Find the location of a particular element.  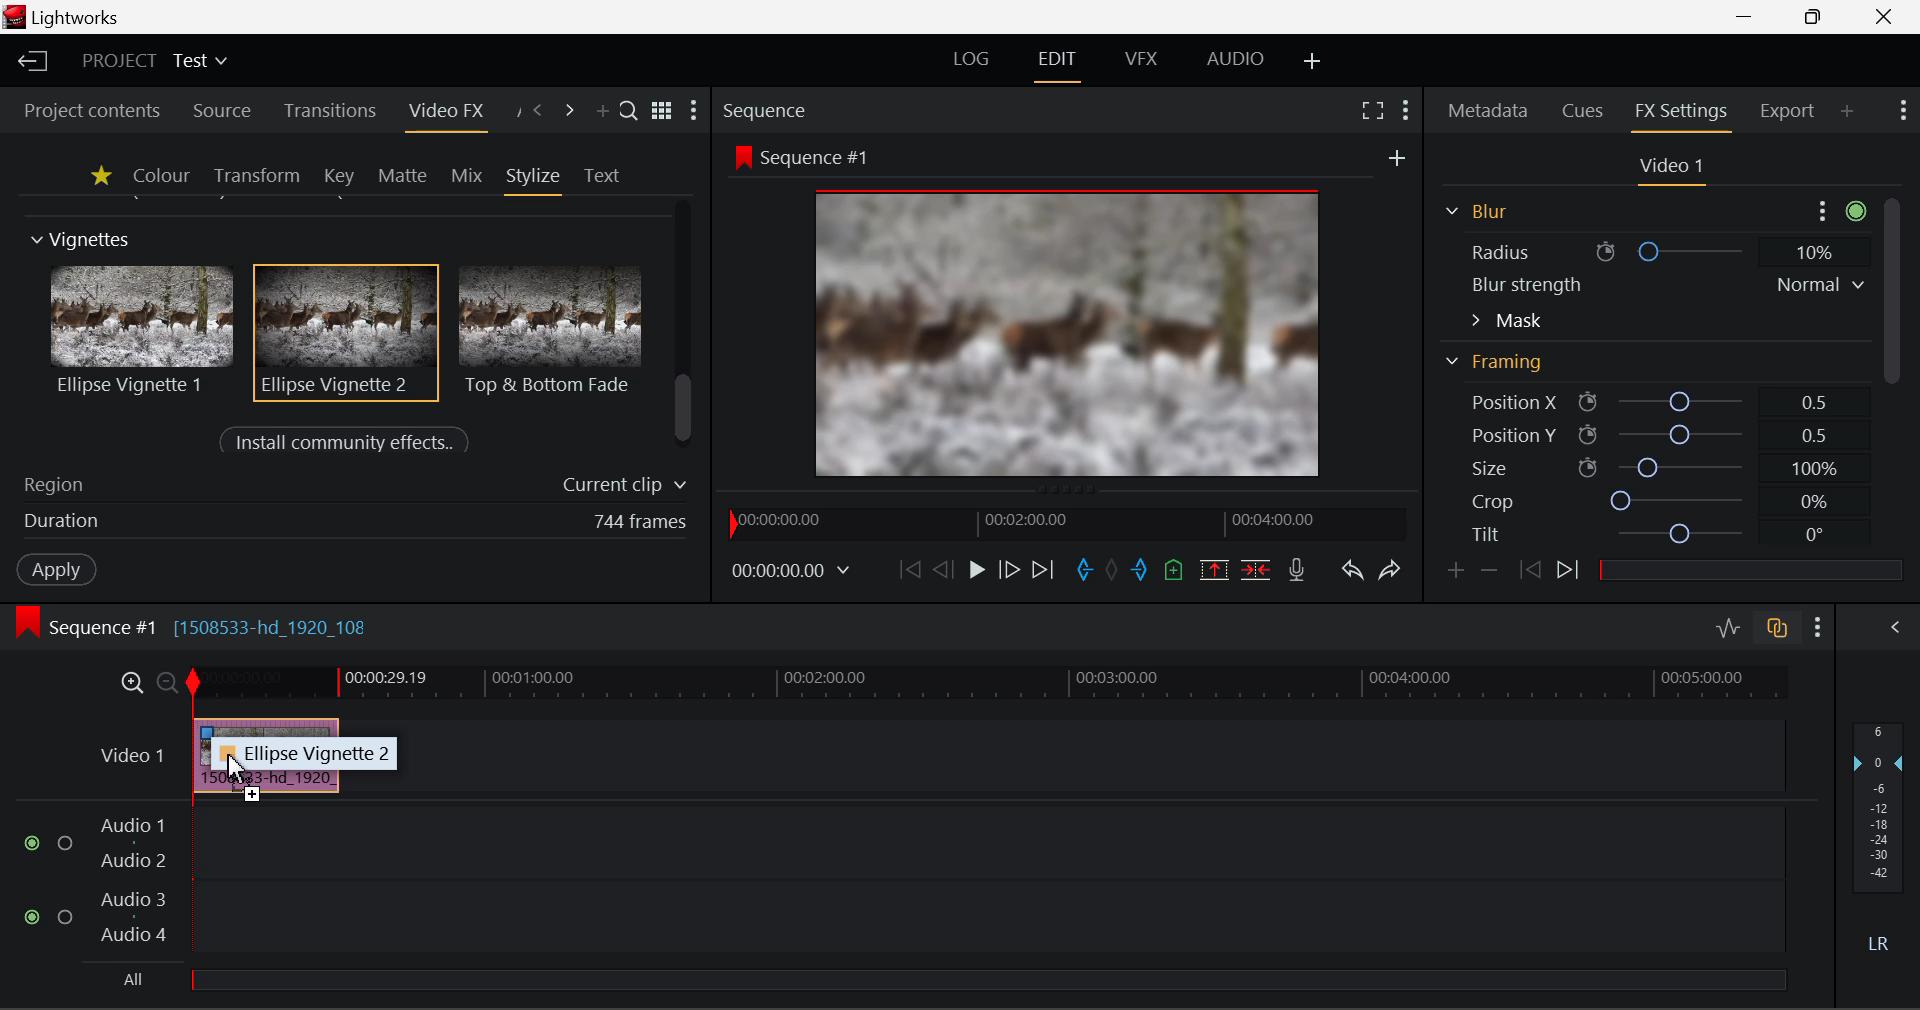

Effect DRAG_TO Cursor Position is located at coordinates (230, 770).